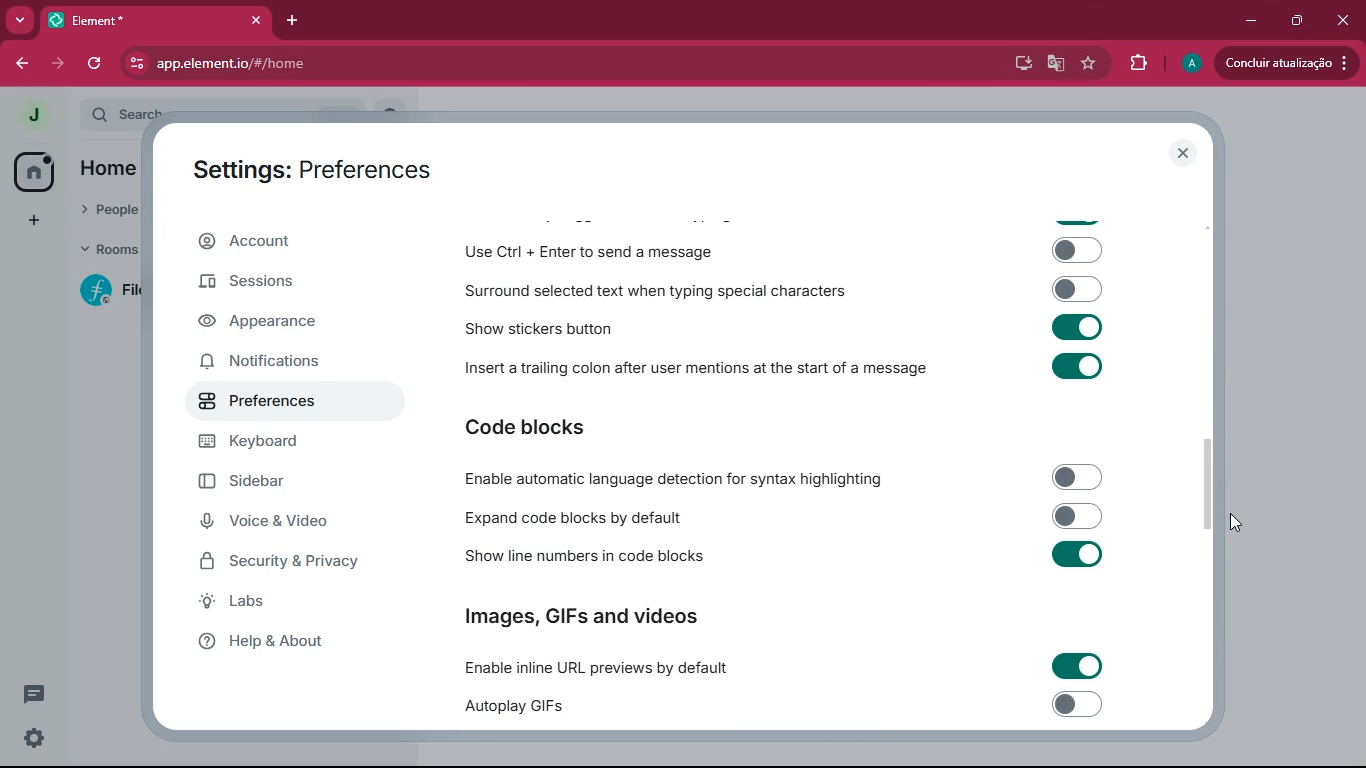 This screenshot has width=1366, height=768. I want to click on cursor, so click(1232, 519).